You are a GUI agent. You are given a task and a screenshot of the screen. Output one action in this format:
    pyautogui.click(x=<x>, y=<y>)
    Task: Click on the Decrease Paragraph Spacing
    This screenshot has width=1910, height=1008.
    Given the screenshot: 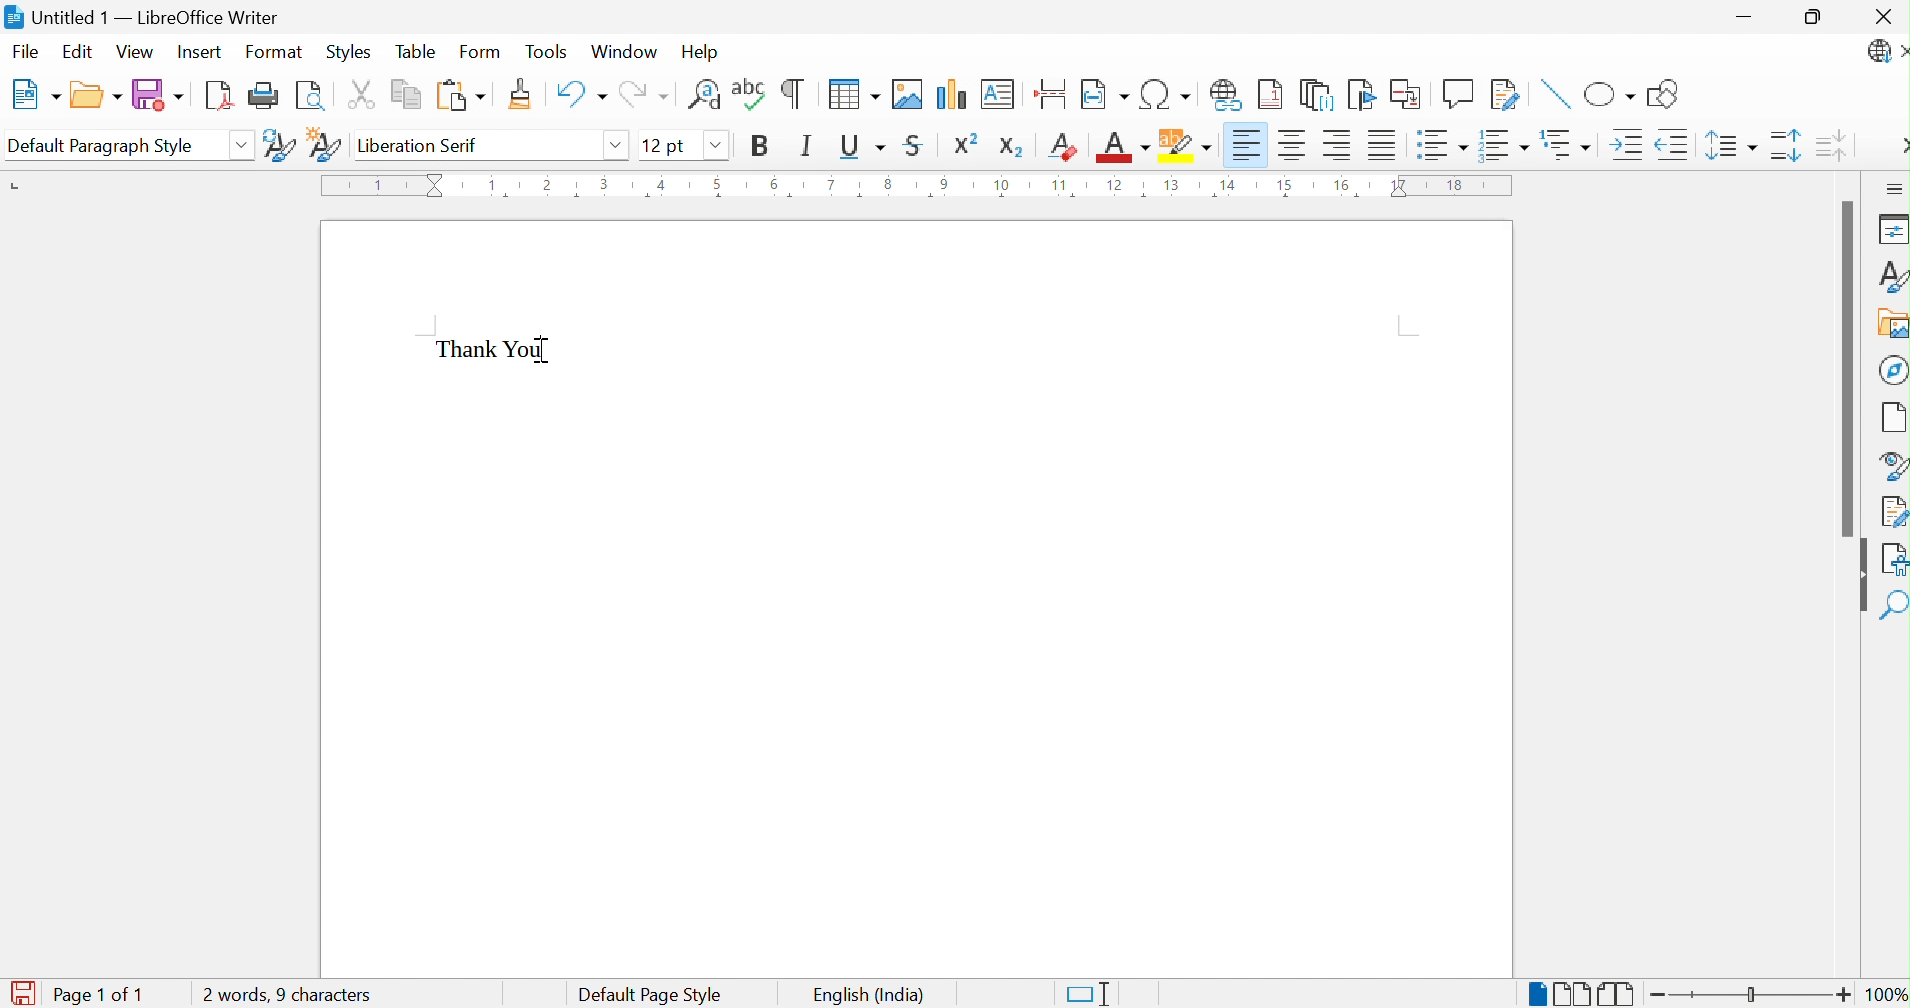 What is the action you would take?
    pyautogui.click(x=1833, y=148)
    